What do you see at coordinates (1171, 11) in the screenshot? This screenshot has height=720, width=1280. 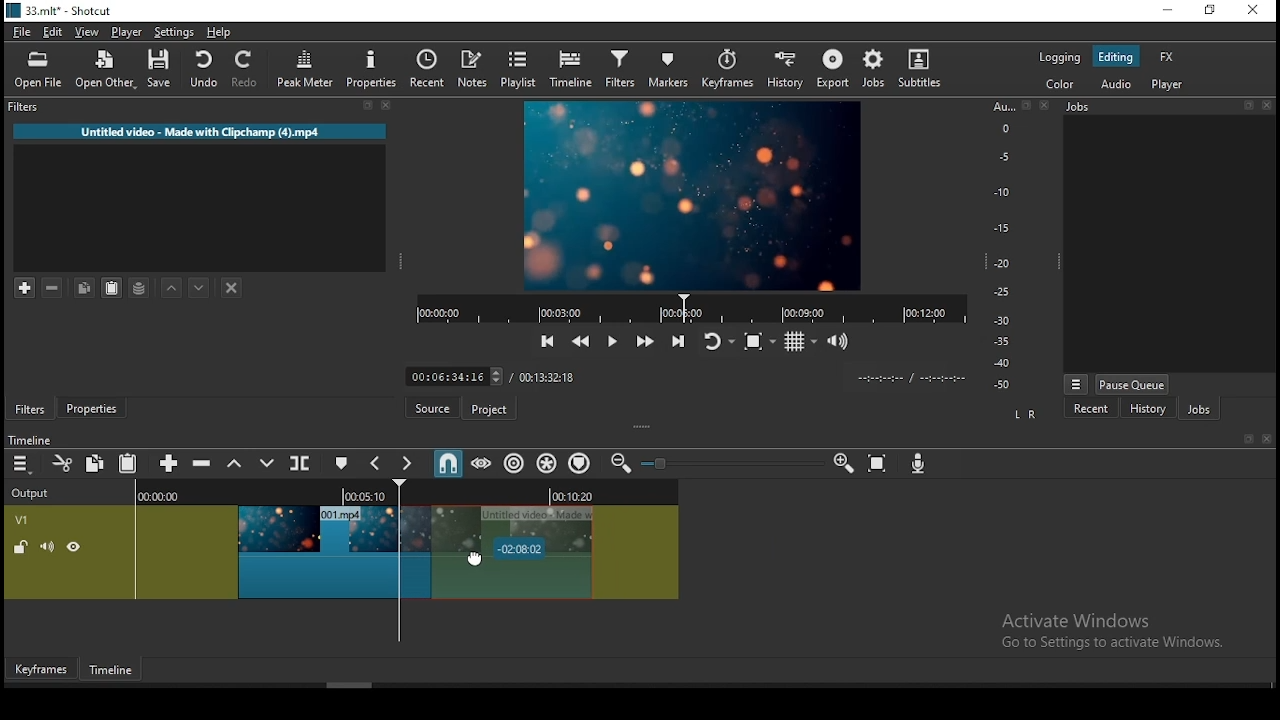 I see `minimize` at bounding box center [1171, 11].